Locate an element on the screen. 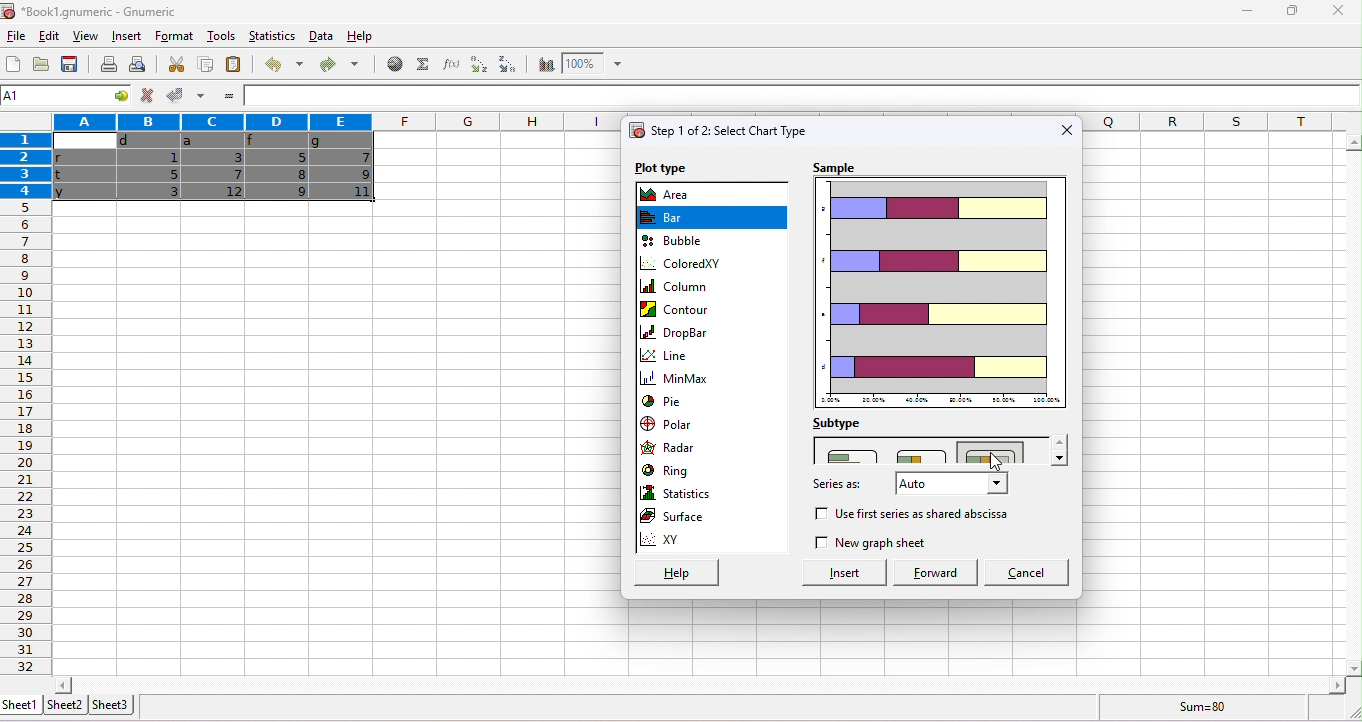 This screenshot has width=1362, height=722. hyperlink is located at coordinates (392, 63).